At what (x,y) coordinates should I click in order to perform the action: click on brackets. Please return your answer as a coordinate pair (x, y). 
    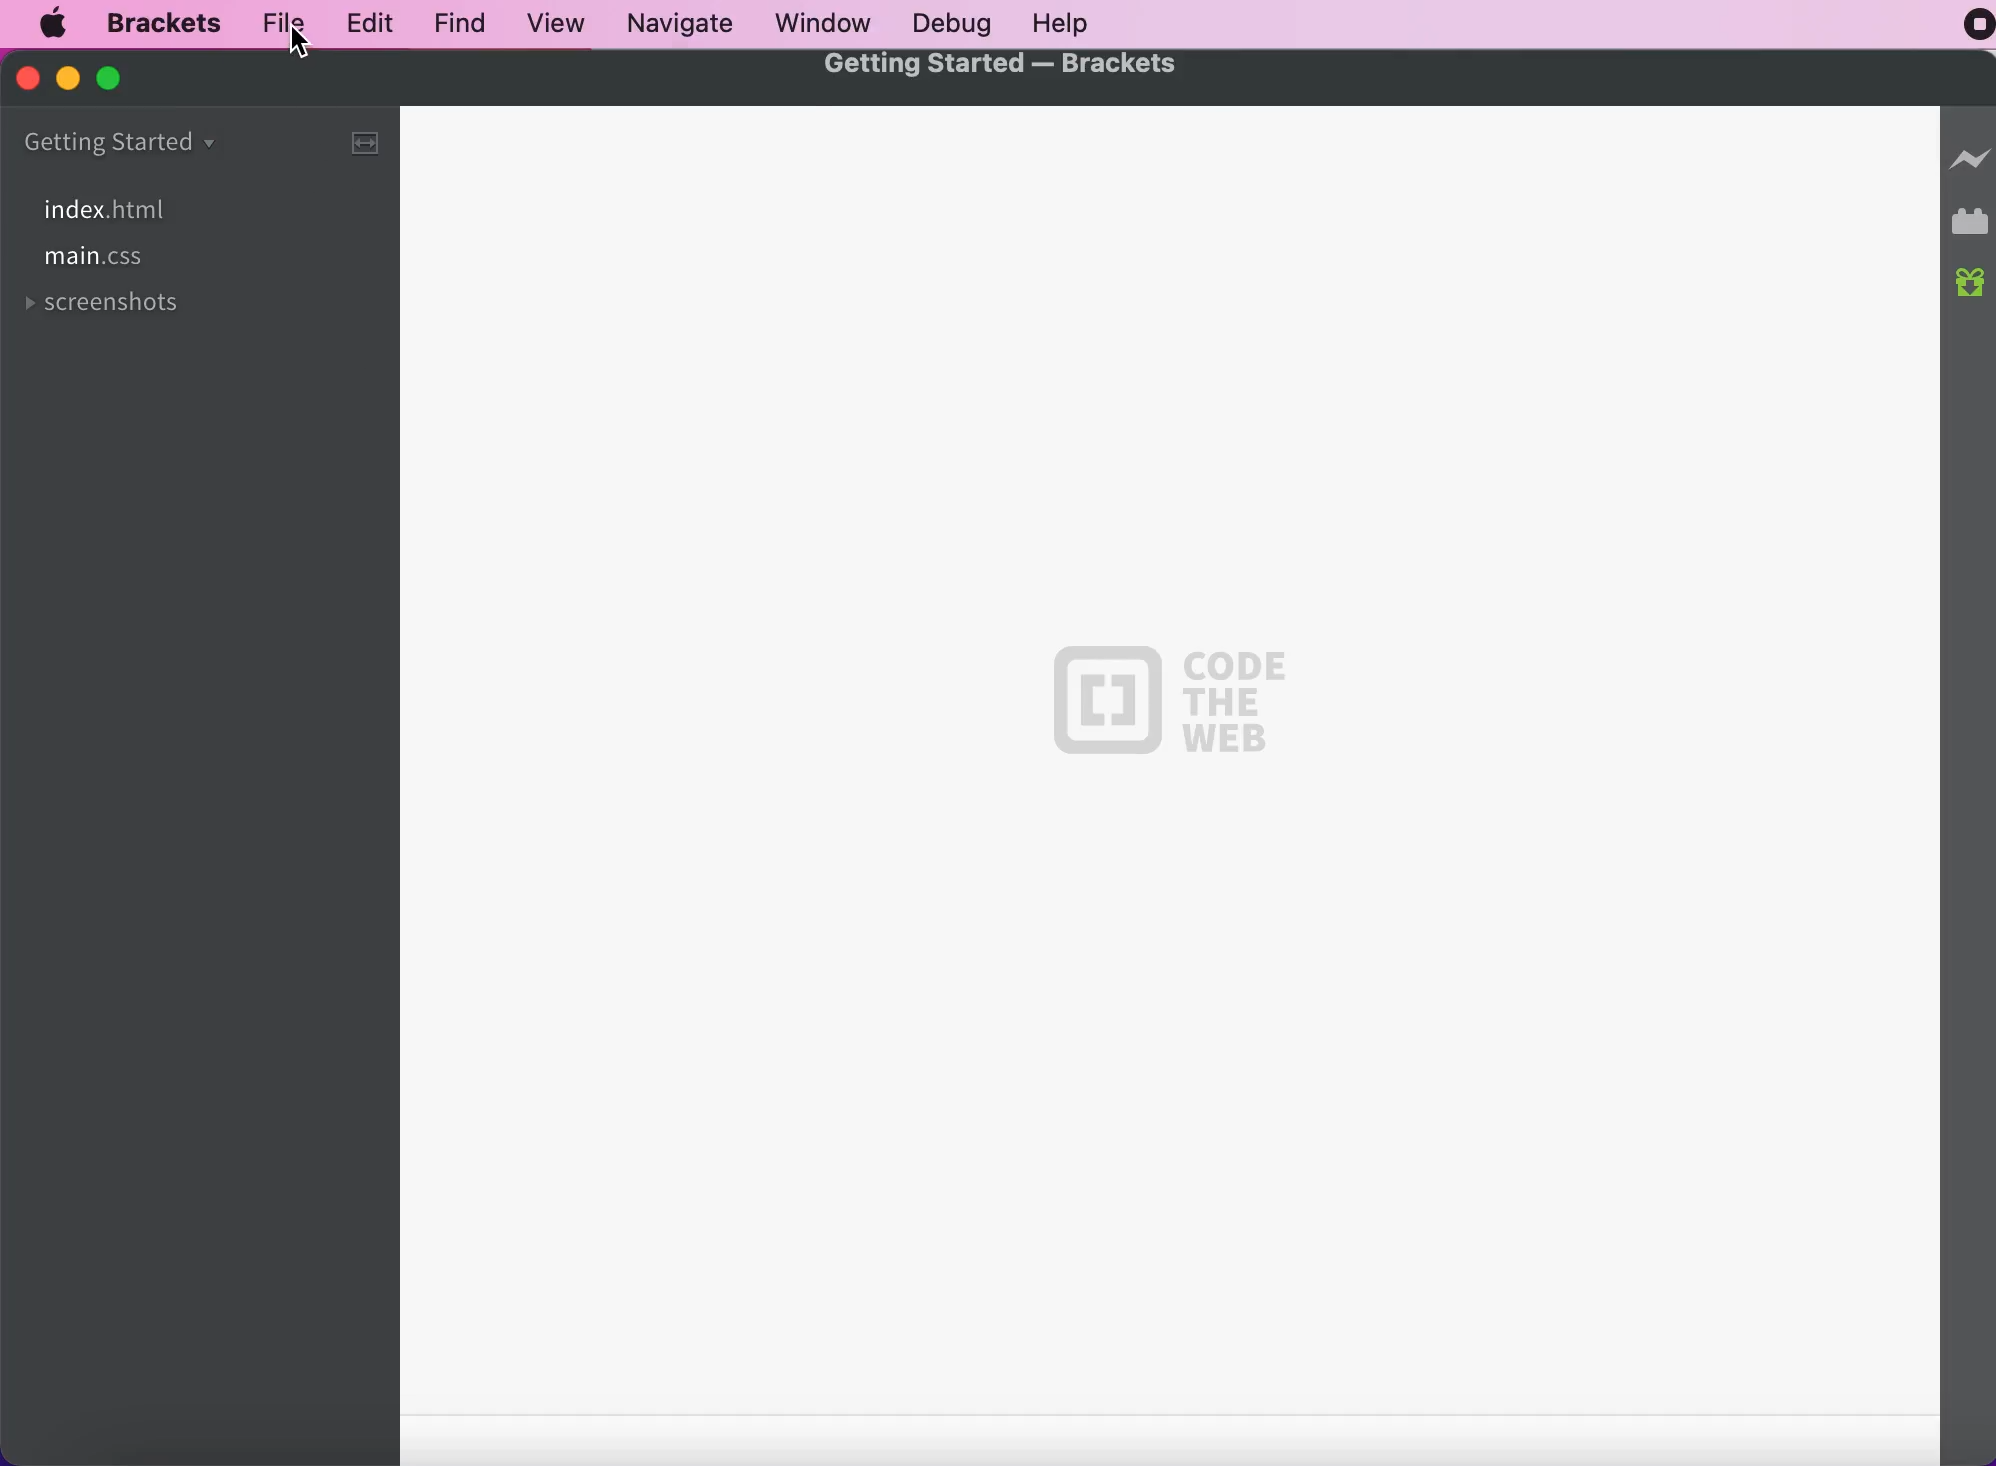
    Looking at the image, I should click on (167, 22).